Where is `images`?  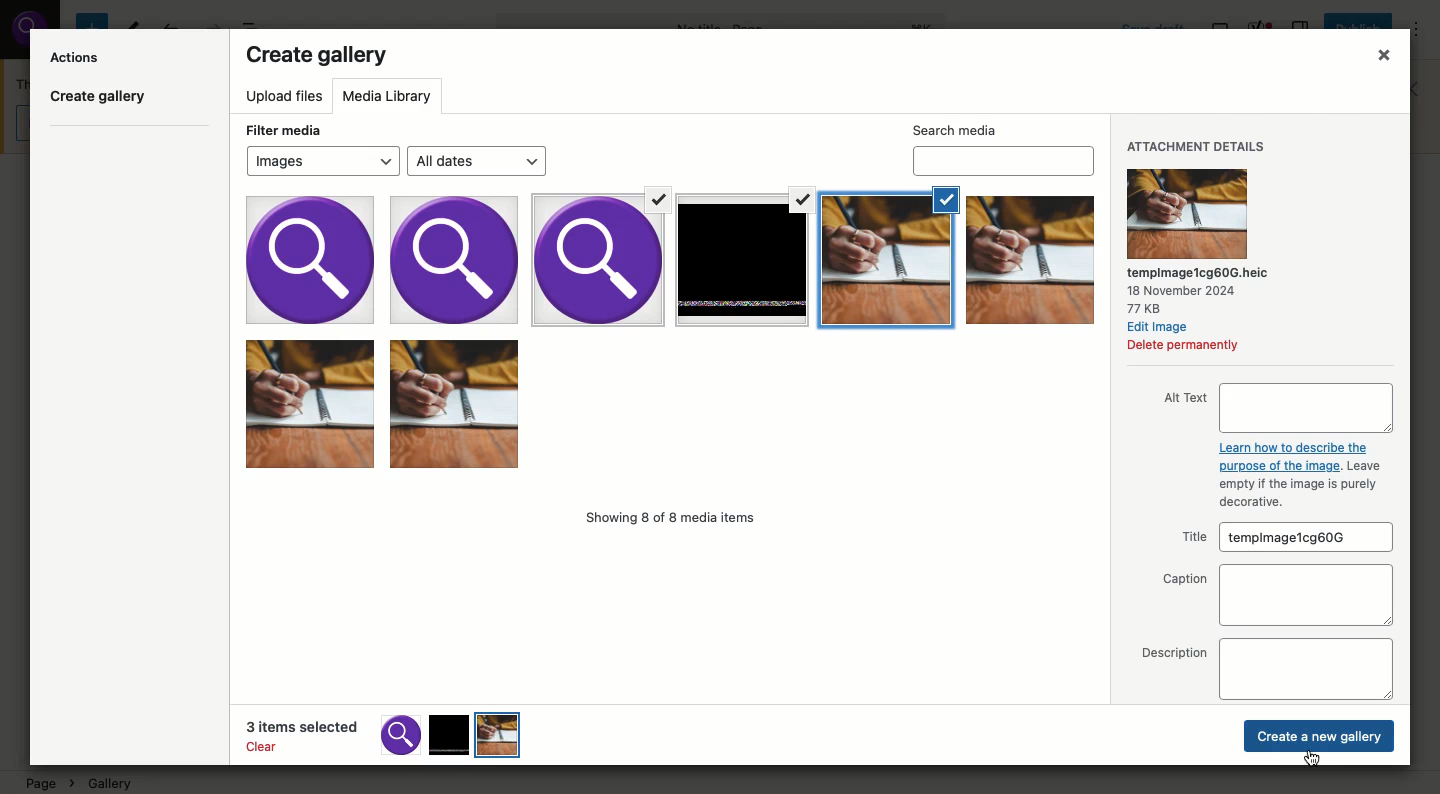
images is located at coordinates (379, 258).